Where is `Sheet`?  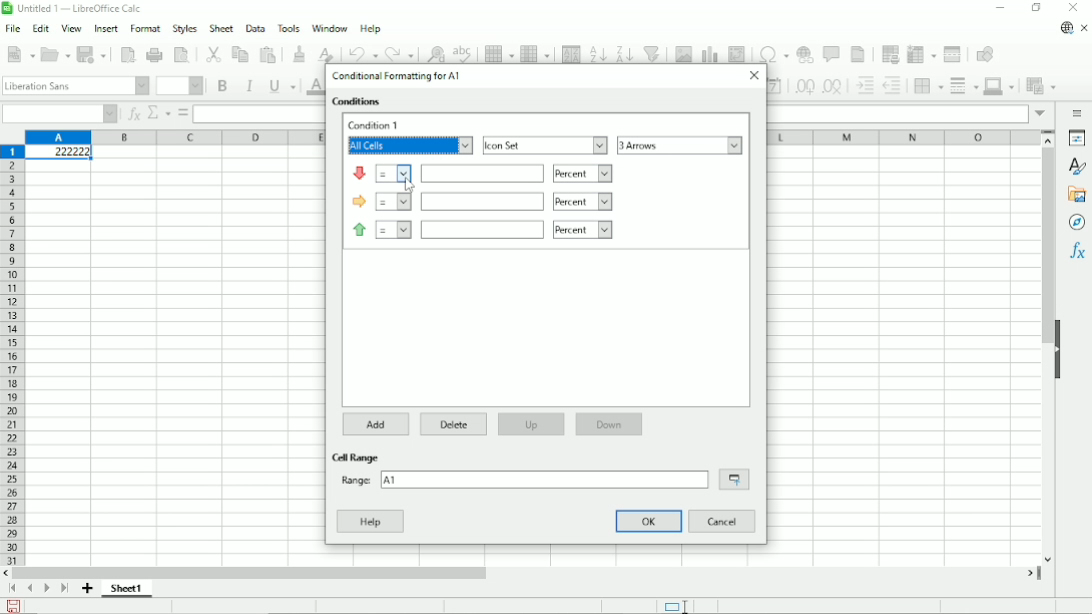 Sheet is located at coordinates (219, 28).